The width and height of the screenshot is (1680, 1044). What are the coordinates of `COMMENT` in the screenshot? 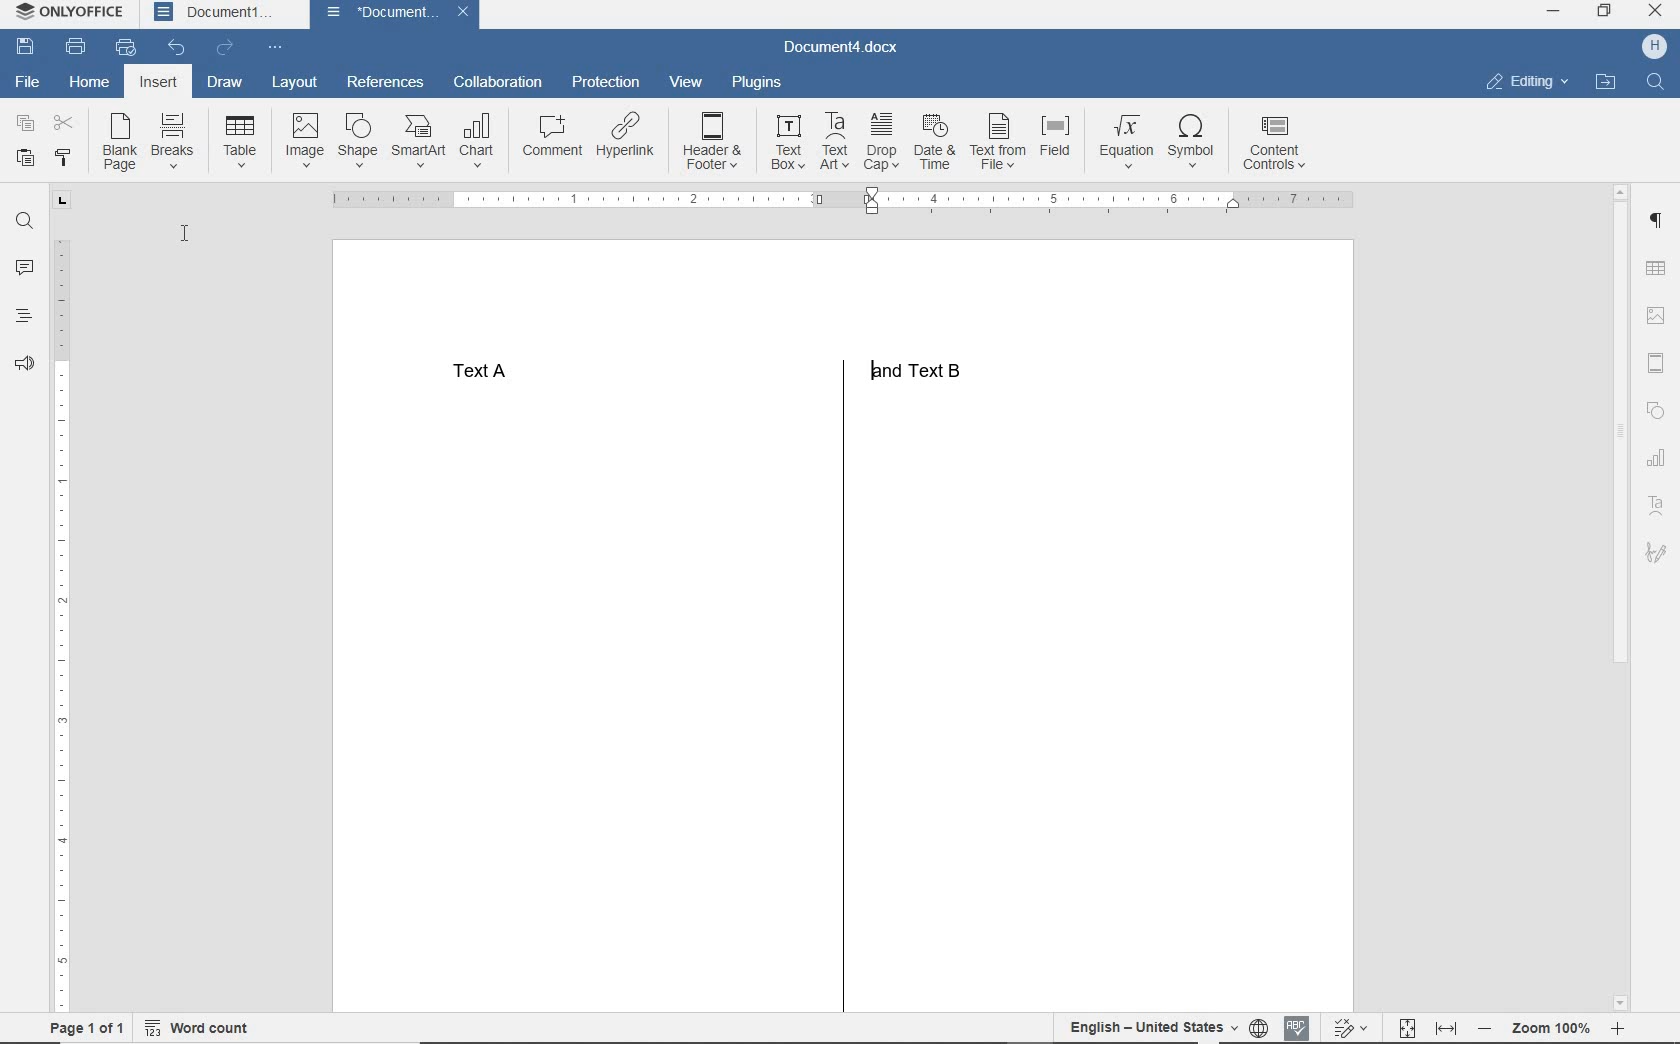 It's located at (548, 135).